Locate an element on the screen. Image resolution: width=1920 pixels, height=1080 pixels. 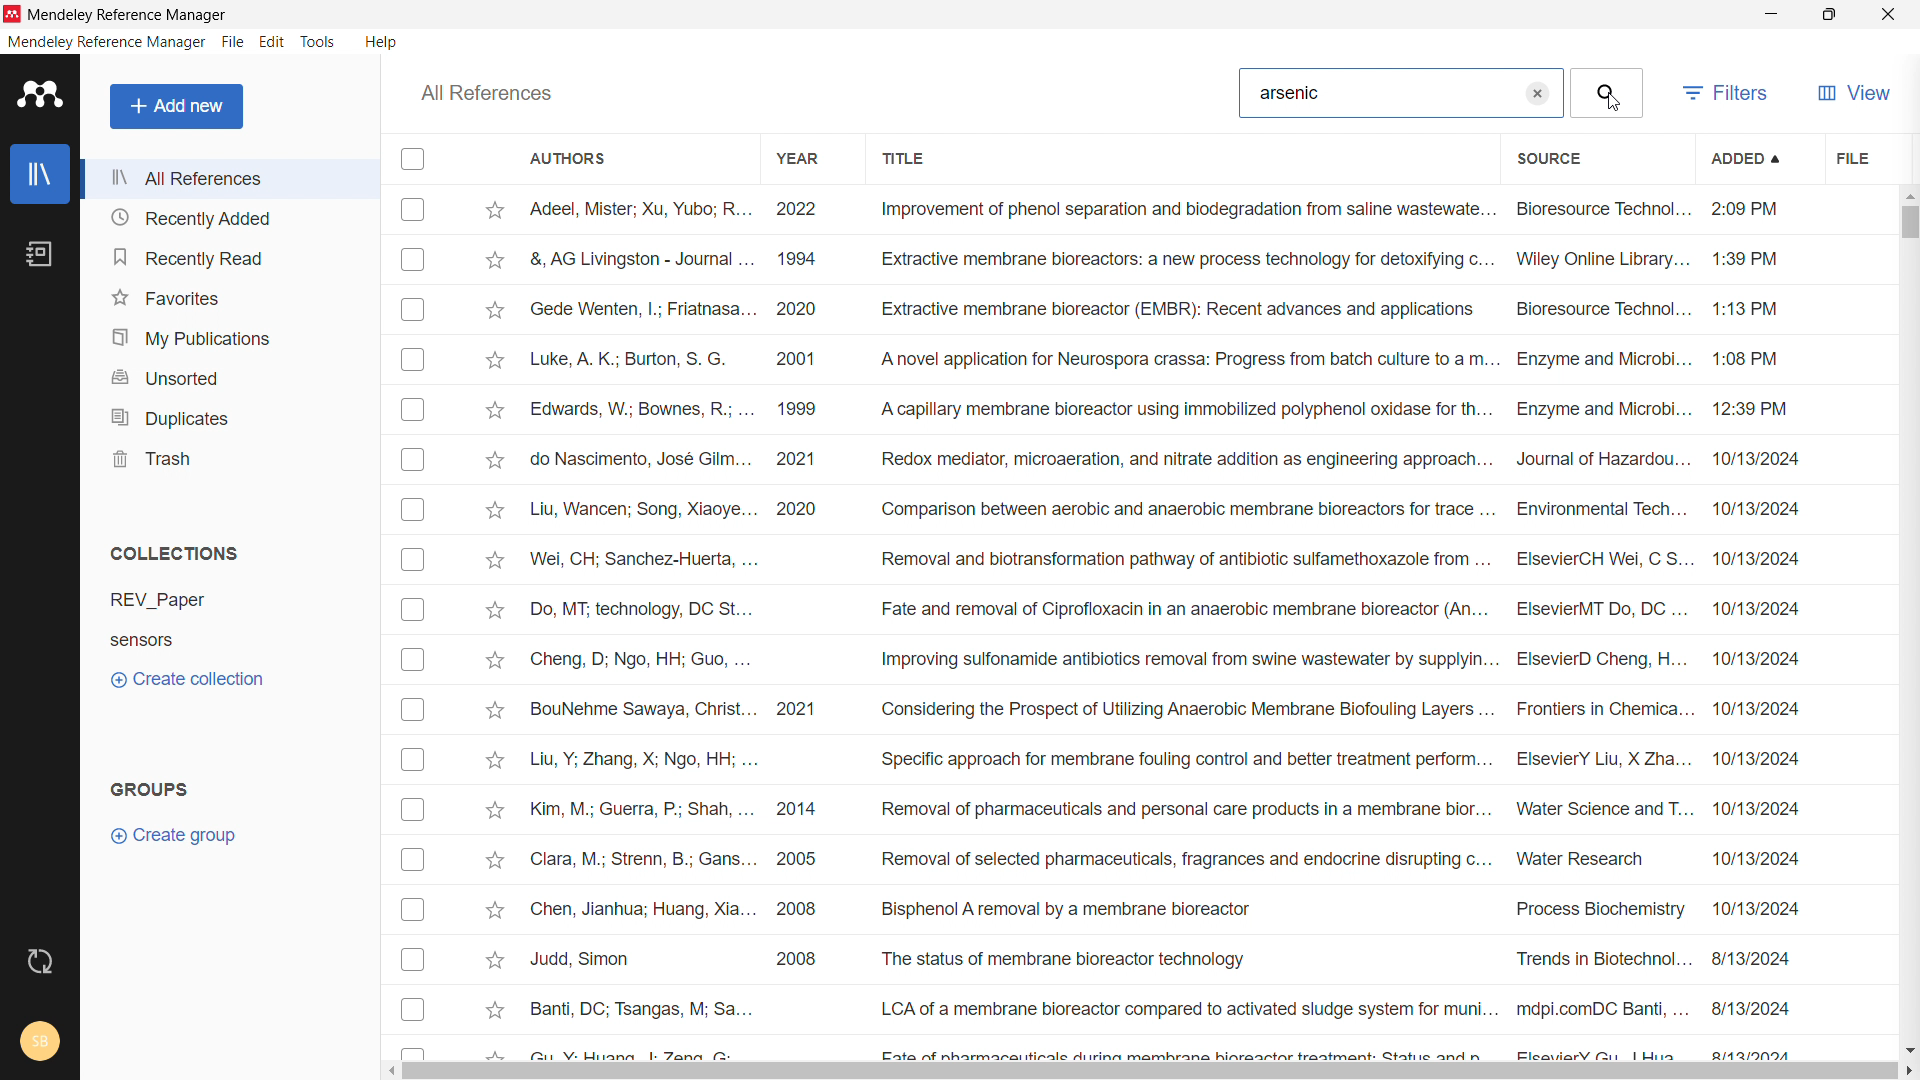
Checkbox is located at coordinates (410, 505).